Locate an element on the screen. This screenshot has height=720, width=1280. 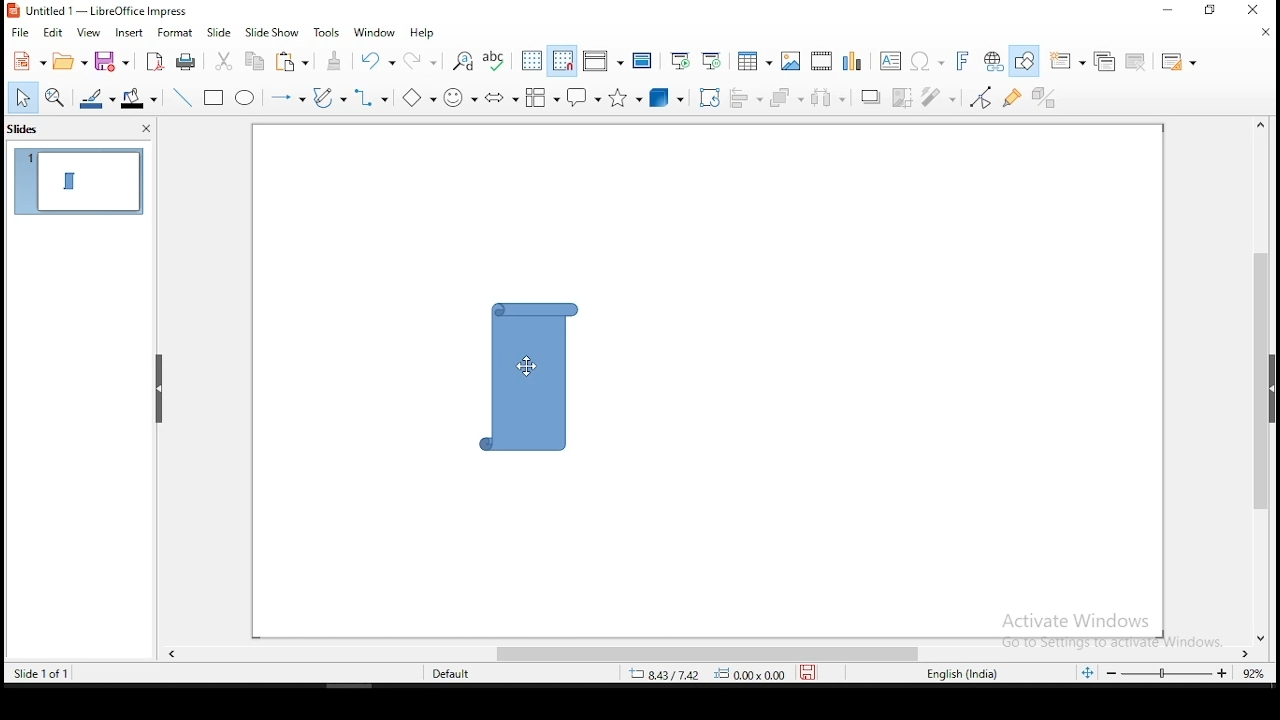
start from current slide is located at coordinates (714, 59).